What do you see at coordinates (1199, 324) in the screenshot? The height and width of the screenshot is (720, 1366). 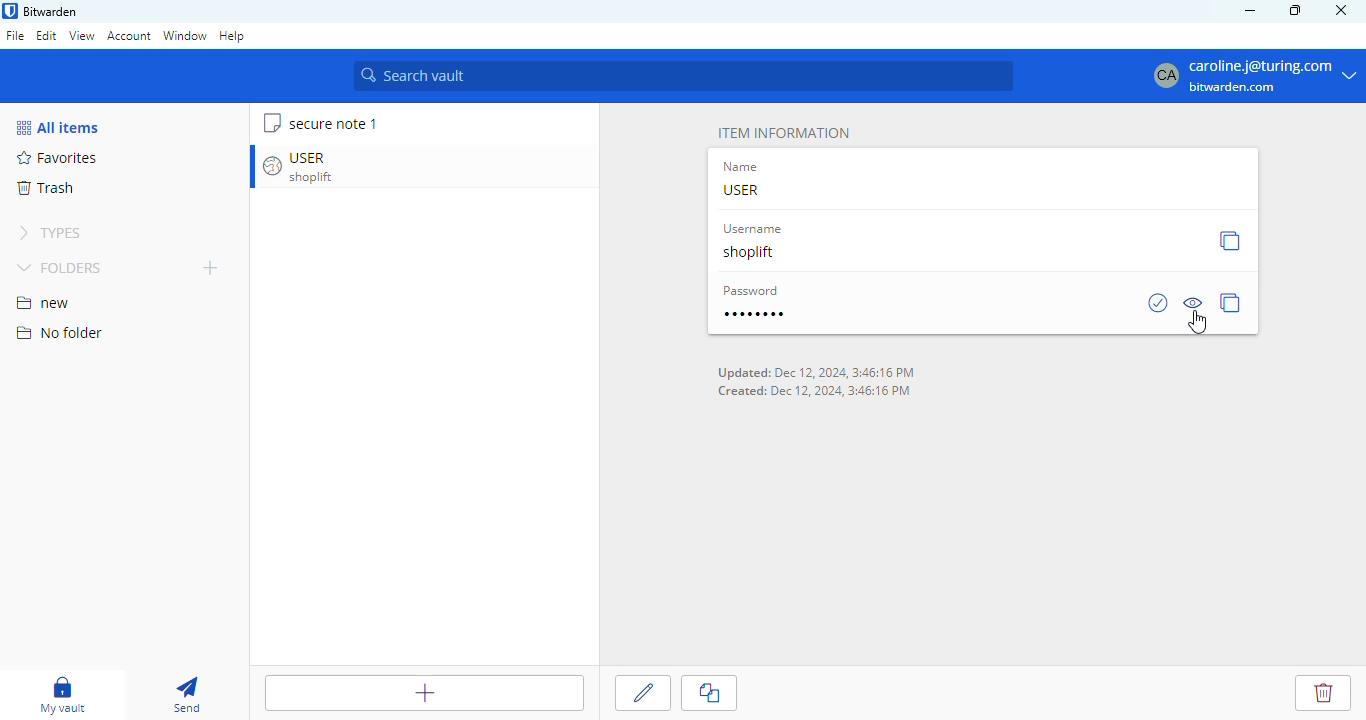 I see `cursor` at bounding box center [1199, 324].